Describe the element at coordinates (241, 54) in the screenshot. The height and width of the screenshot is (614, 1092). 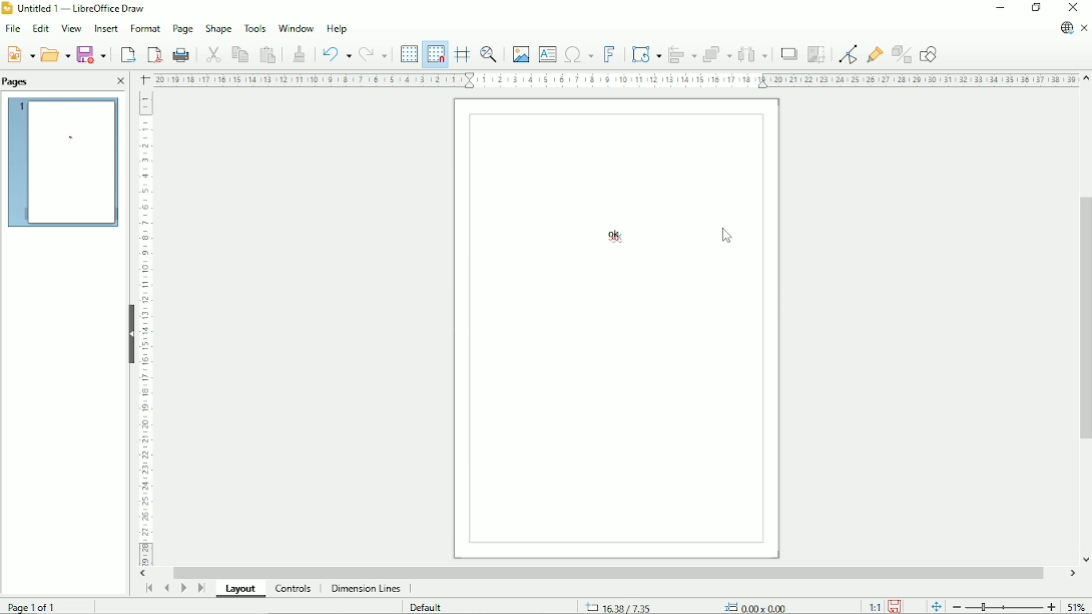
I see `Copy` at that location.